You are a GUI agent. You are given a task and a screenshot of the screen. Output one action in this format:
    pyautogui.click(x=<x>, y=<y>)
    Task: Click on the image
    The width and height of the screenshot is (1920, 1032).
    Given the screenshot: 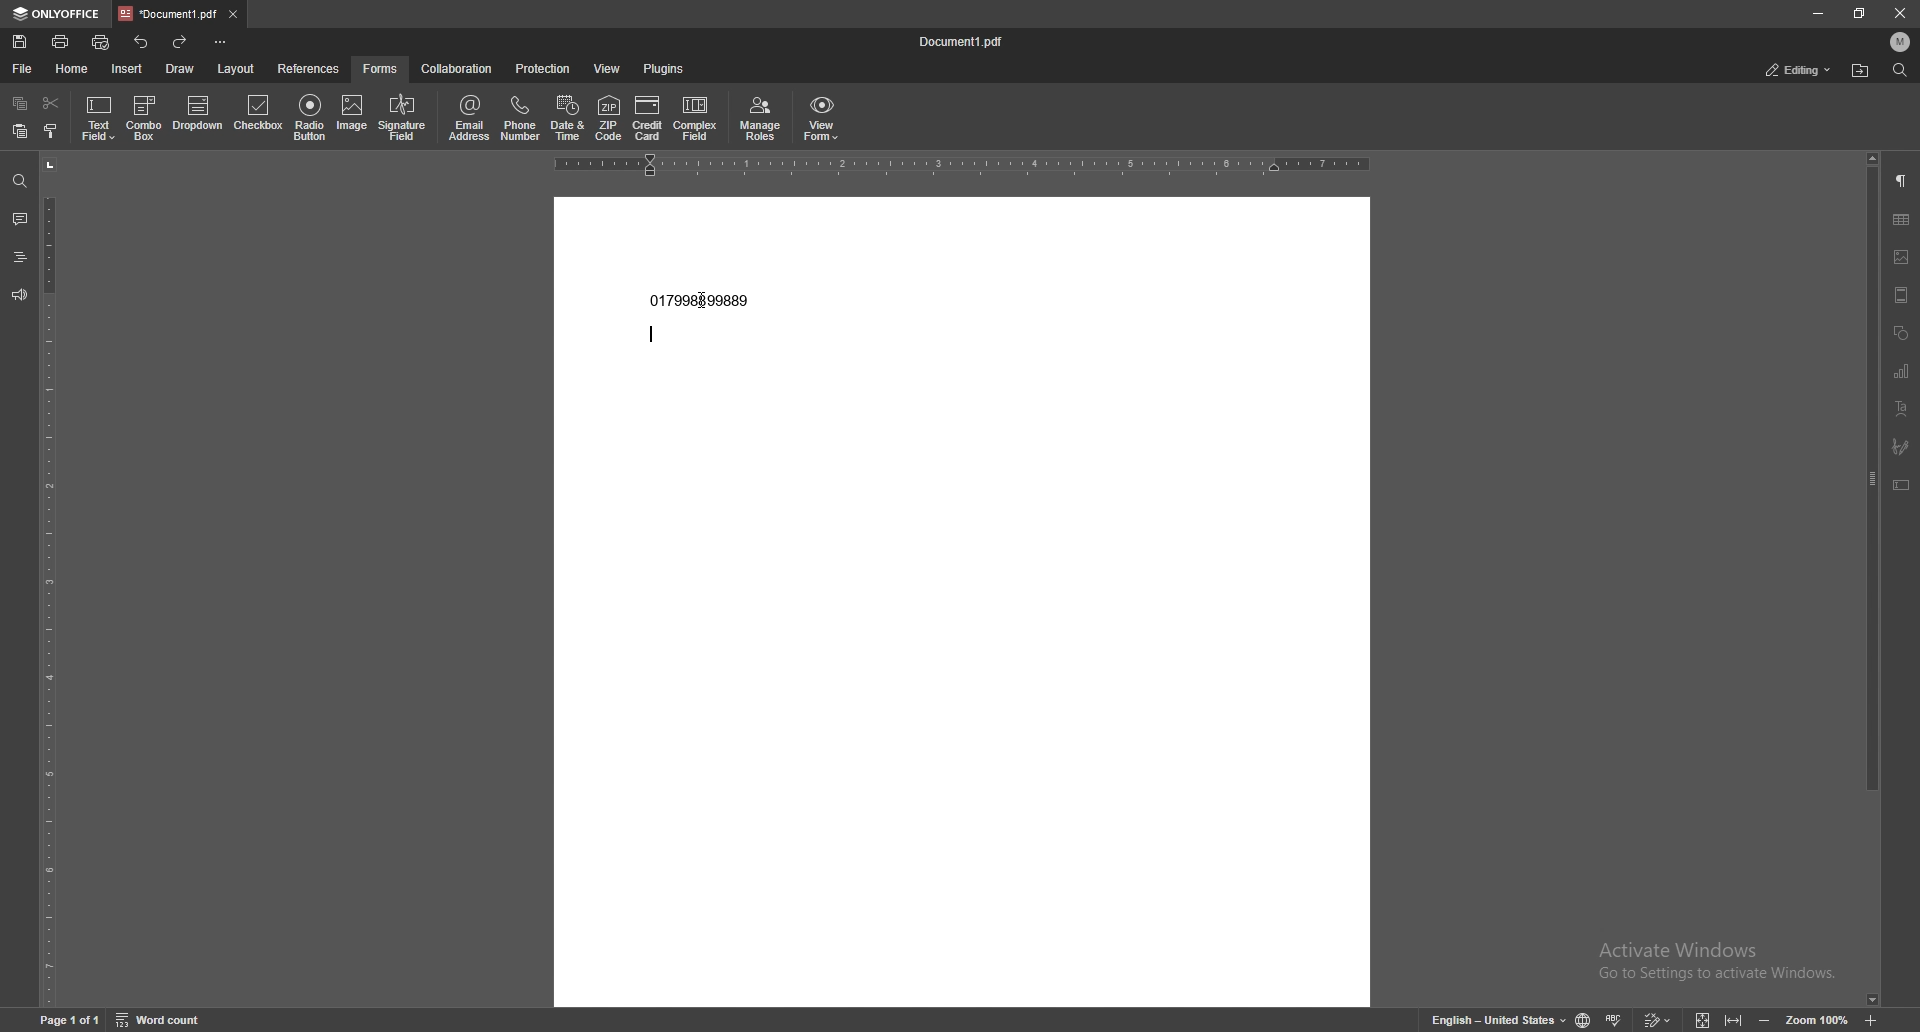 What is the action you would take?
    pyautogui.click(x=1902, y=256)
    